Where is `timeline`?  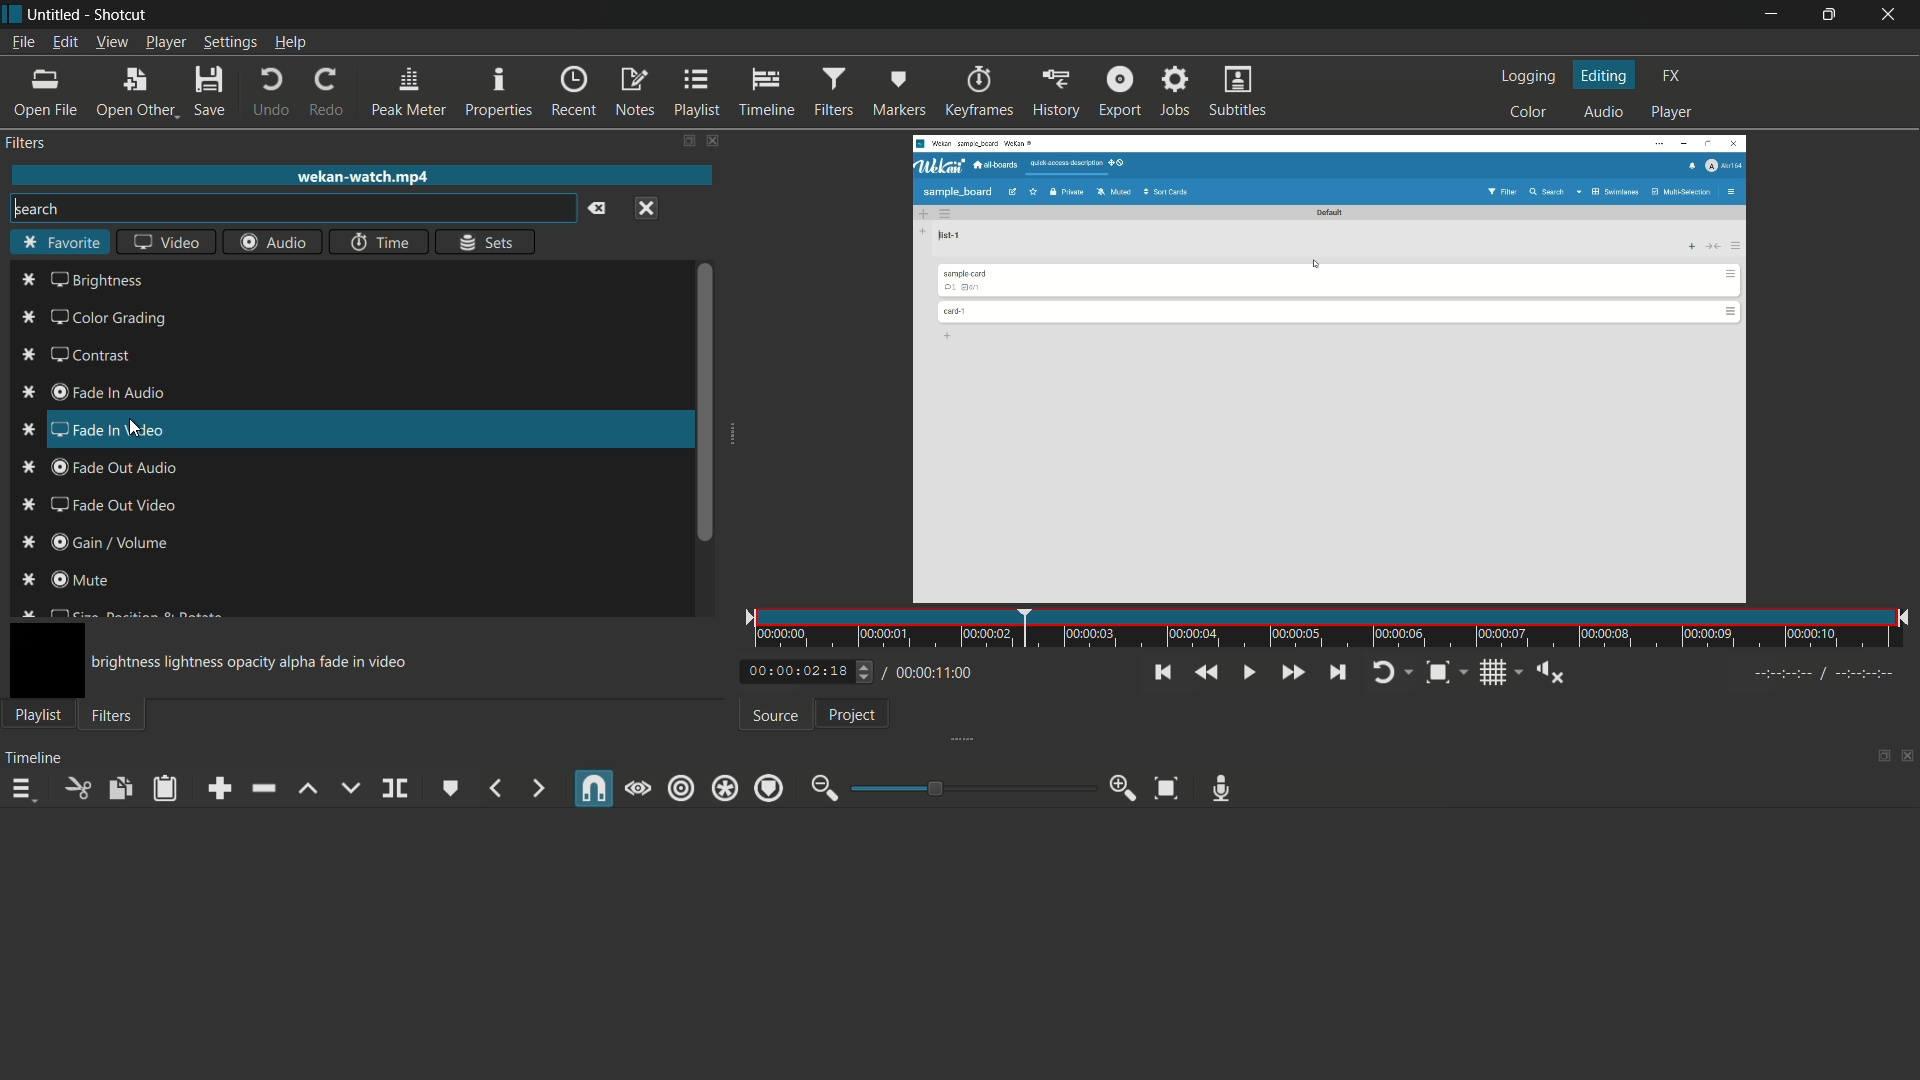 timeline is located at coordinates (34, 758).